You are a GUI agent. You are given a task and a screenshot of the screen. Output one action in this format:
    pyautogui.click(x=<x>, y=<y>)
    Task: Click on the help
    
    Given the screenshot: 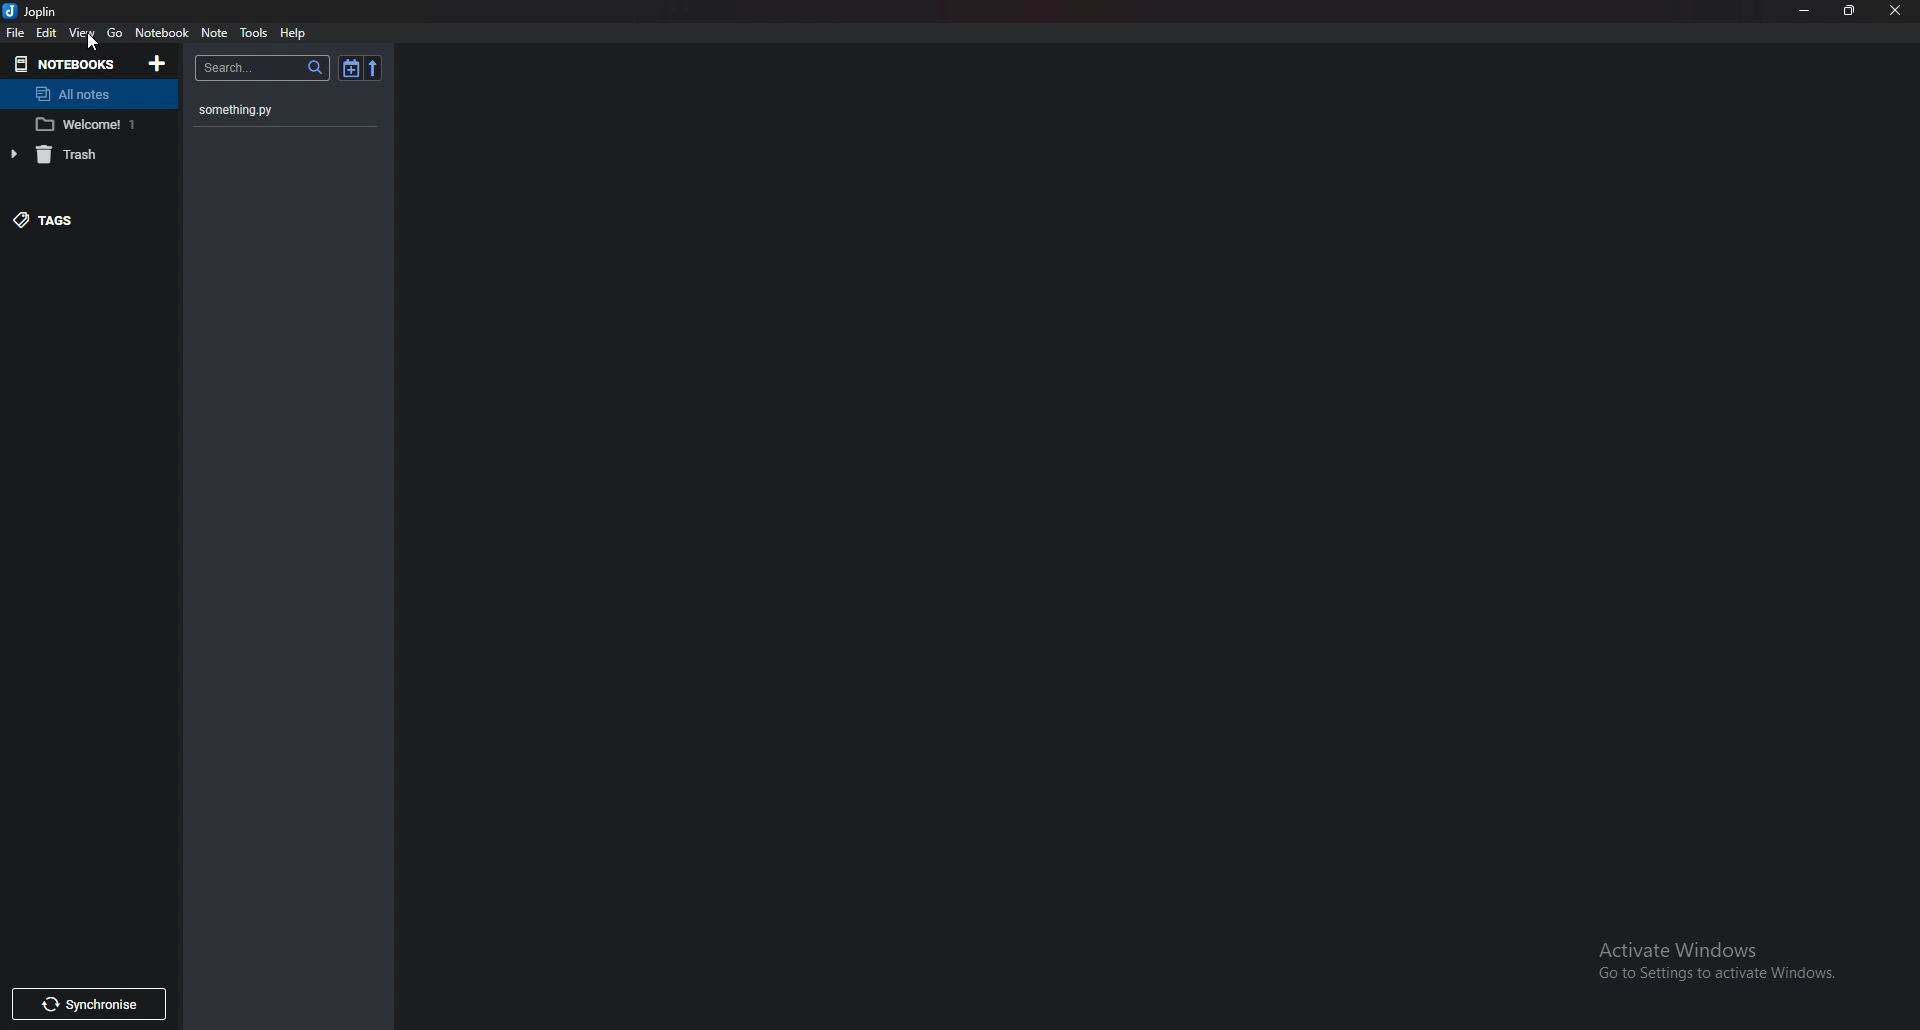 What is the action you would take?
    pyautogui.click(x=295, y=34)
    